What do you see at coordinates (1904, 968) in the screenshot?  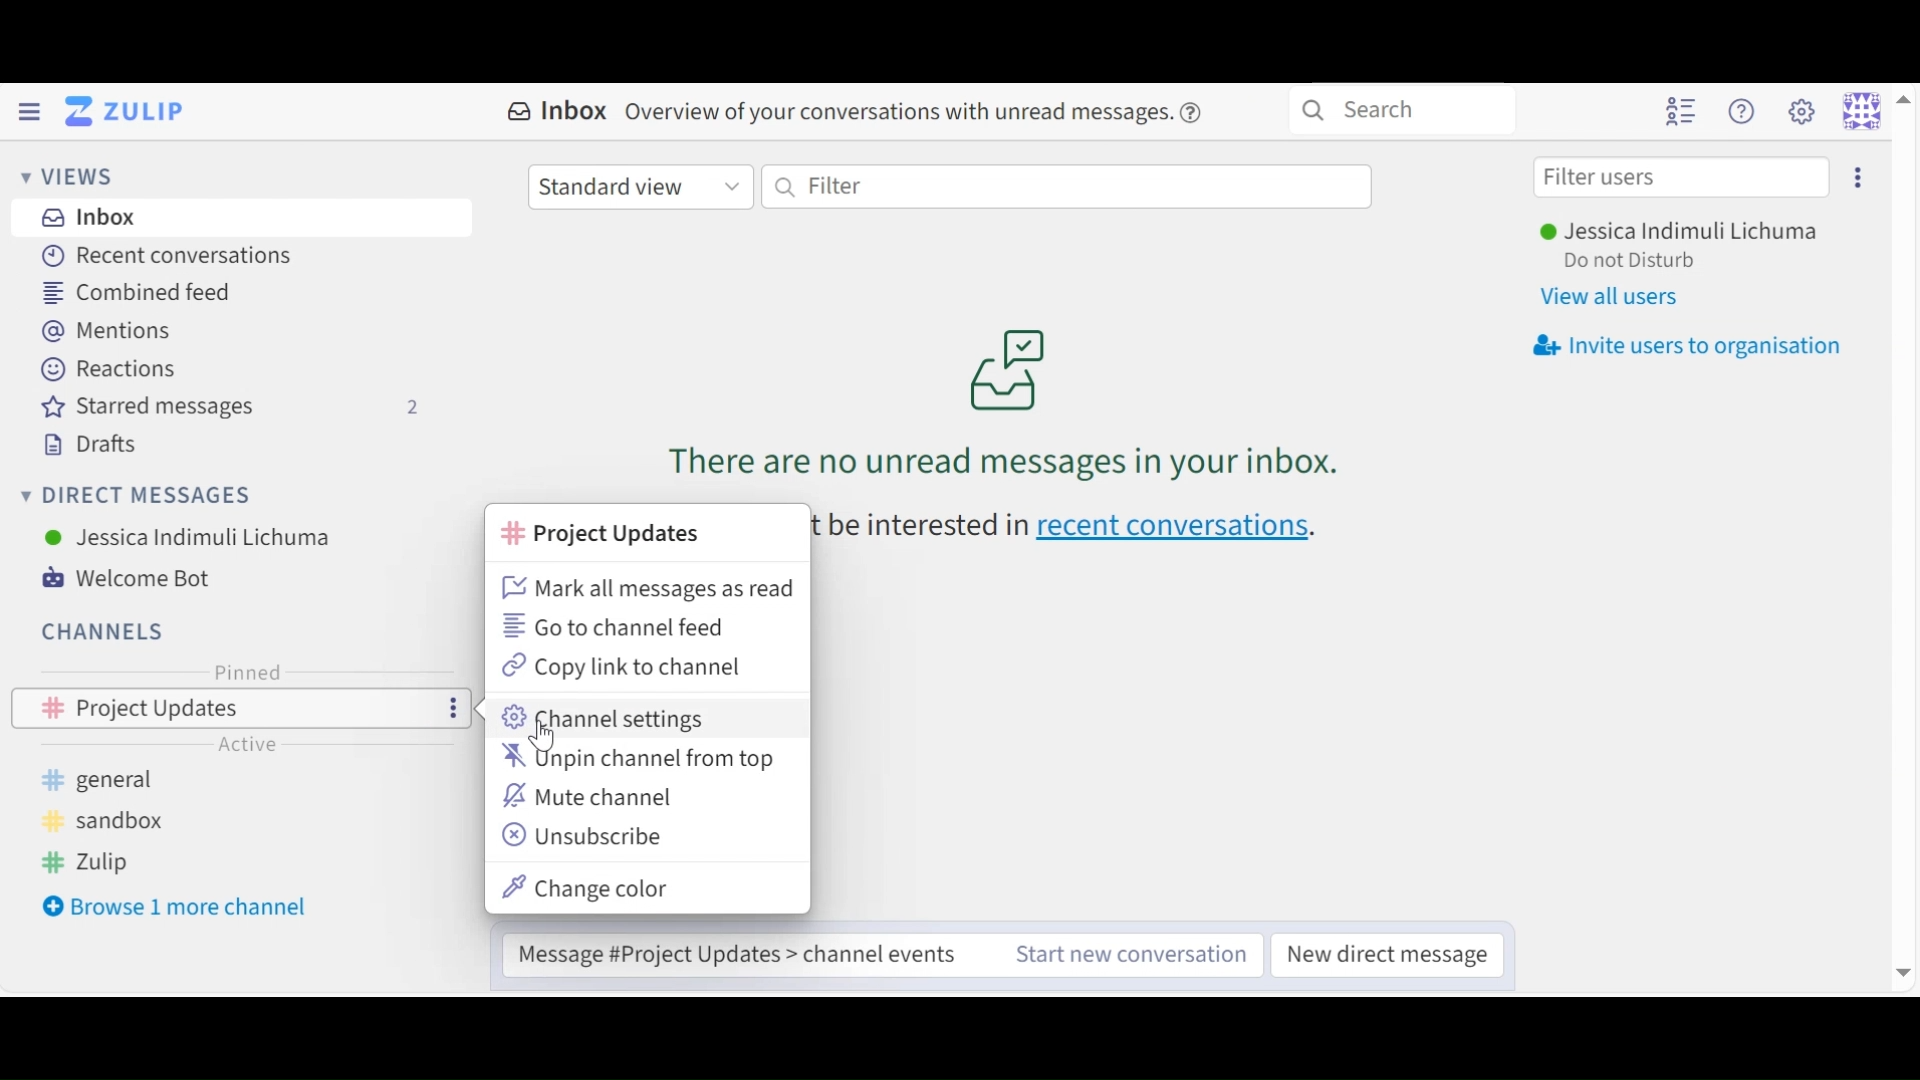 I see `Down` at bounding box center [1904, 968].